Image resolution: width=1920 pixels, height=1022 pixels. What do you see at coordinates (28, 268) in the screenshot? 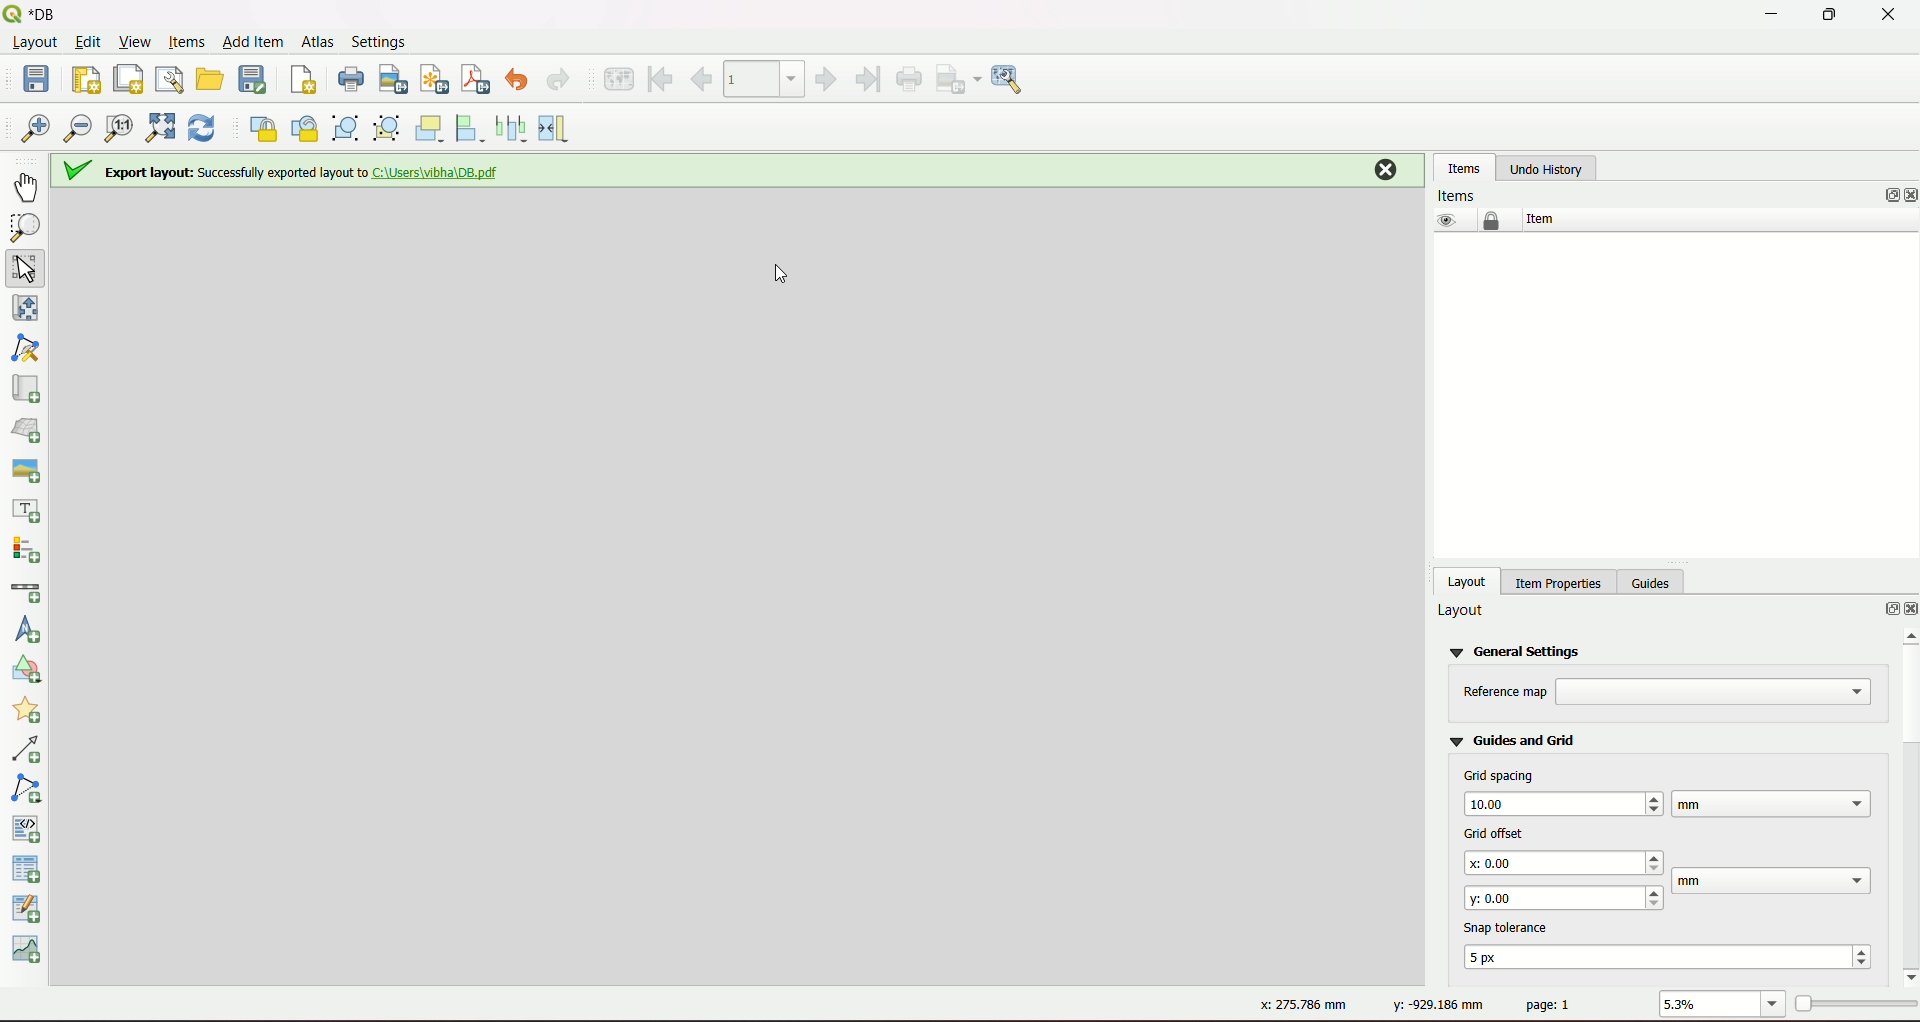
I see `select/move item` at bounding box center [28, 268].